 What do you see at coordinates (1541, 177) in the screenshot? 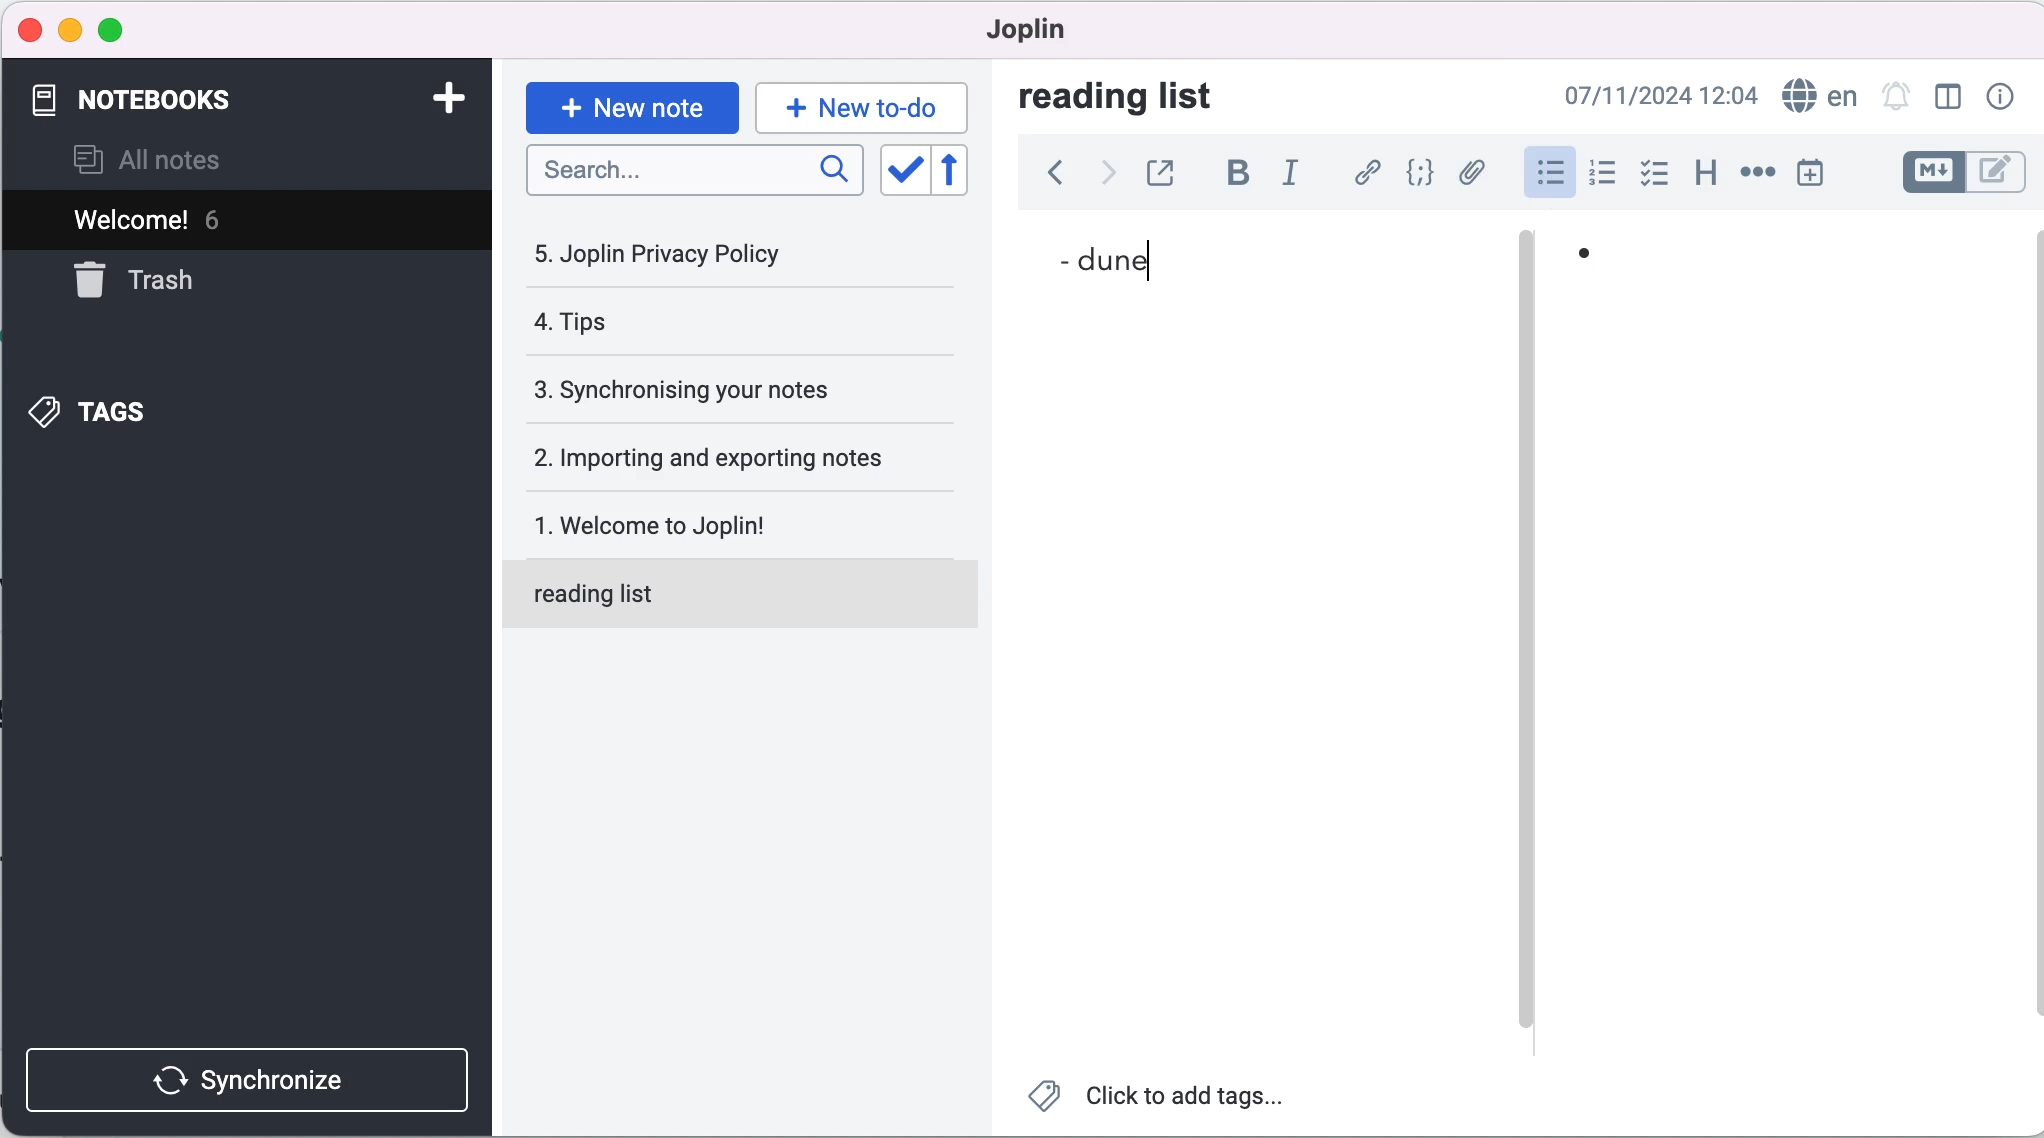
I see `bulleted list` at bounding box center [1541, 177].